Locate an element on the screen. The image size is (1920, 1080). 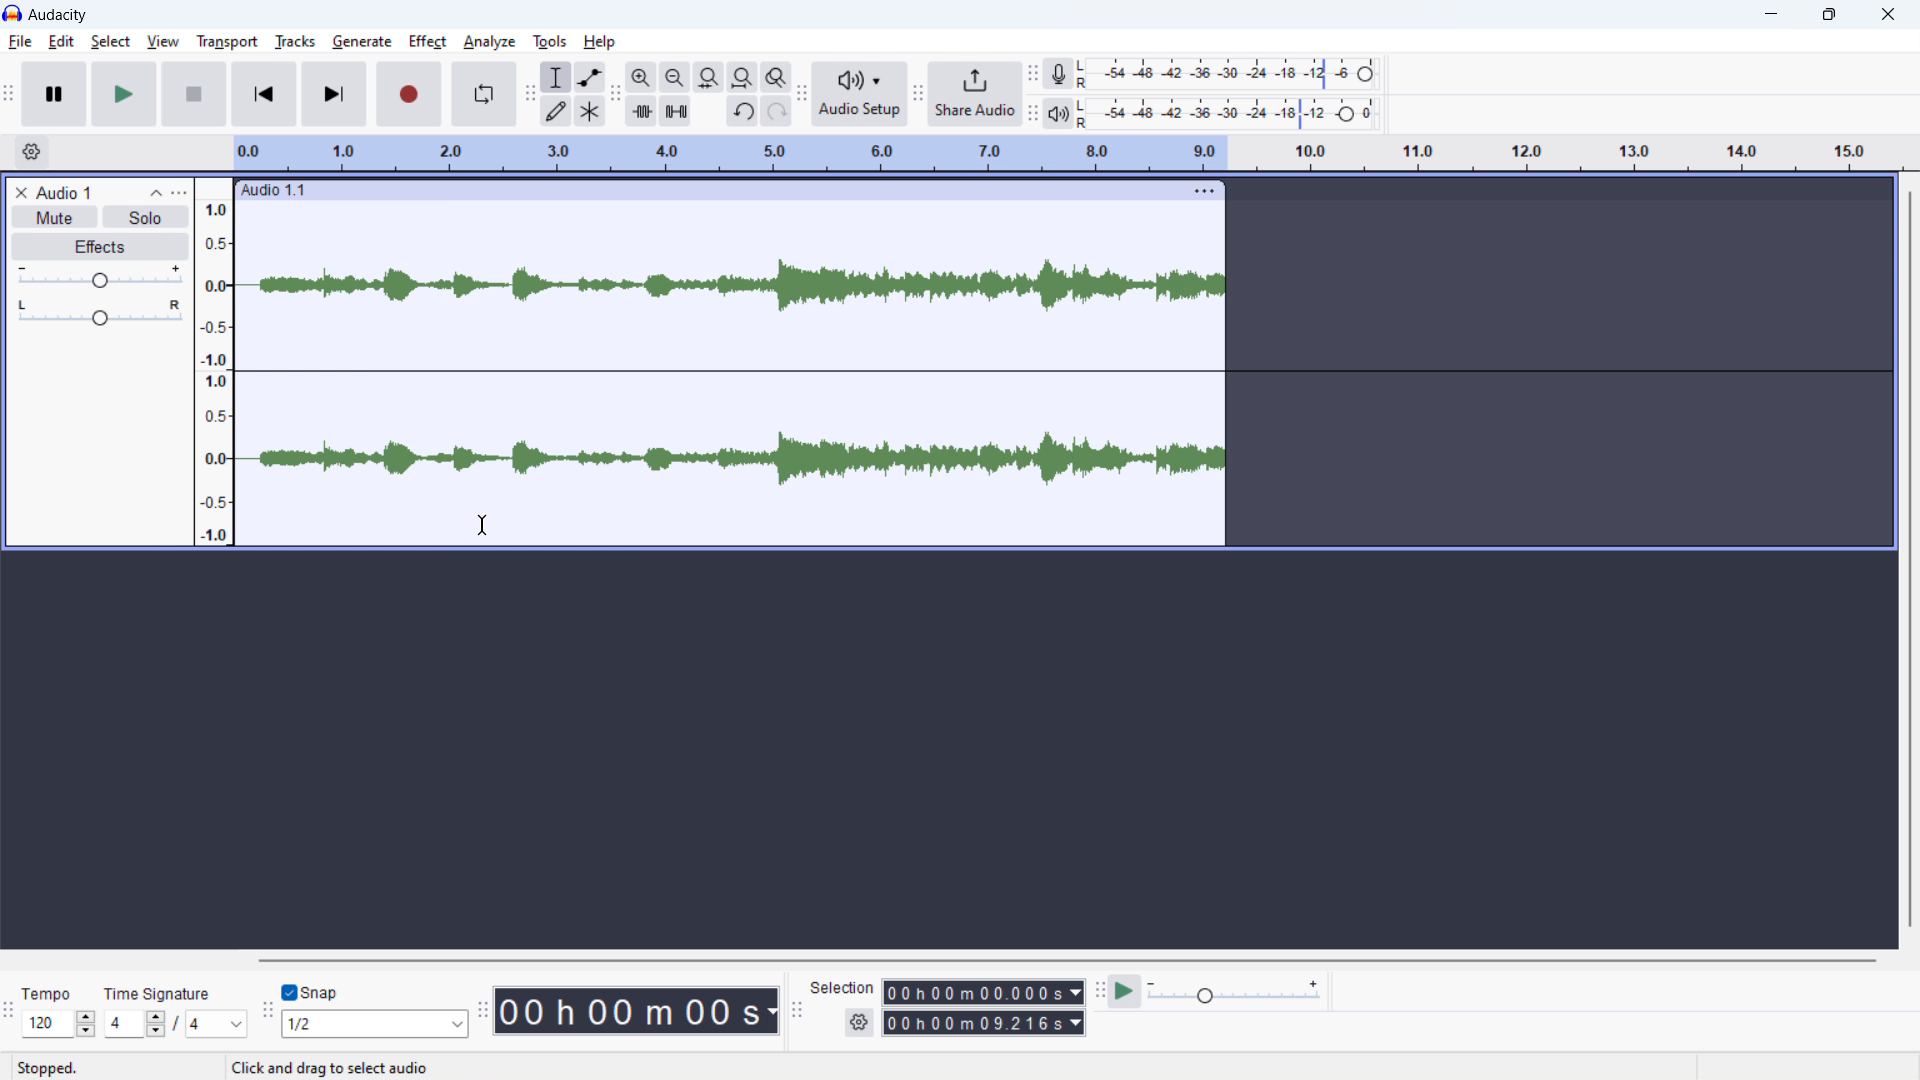
edit toolbar is located at coordinates (616, 95).